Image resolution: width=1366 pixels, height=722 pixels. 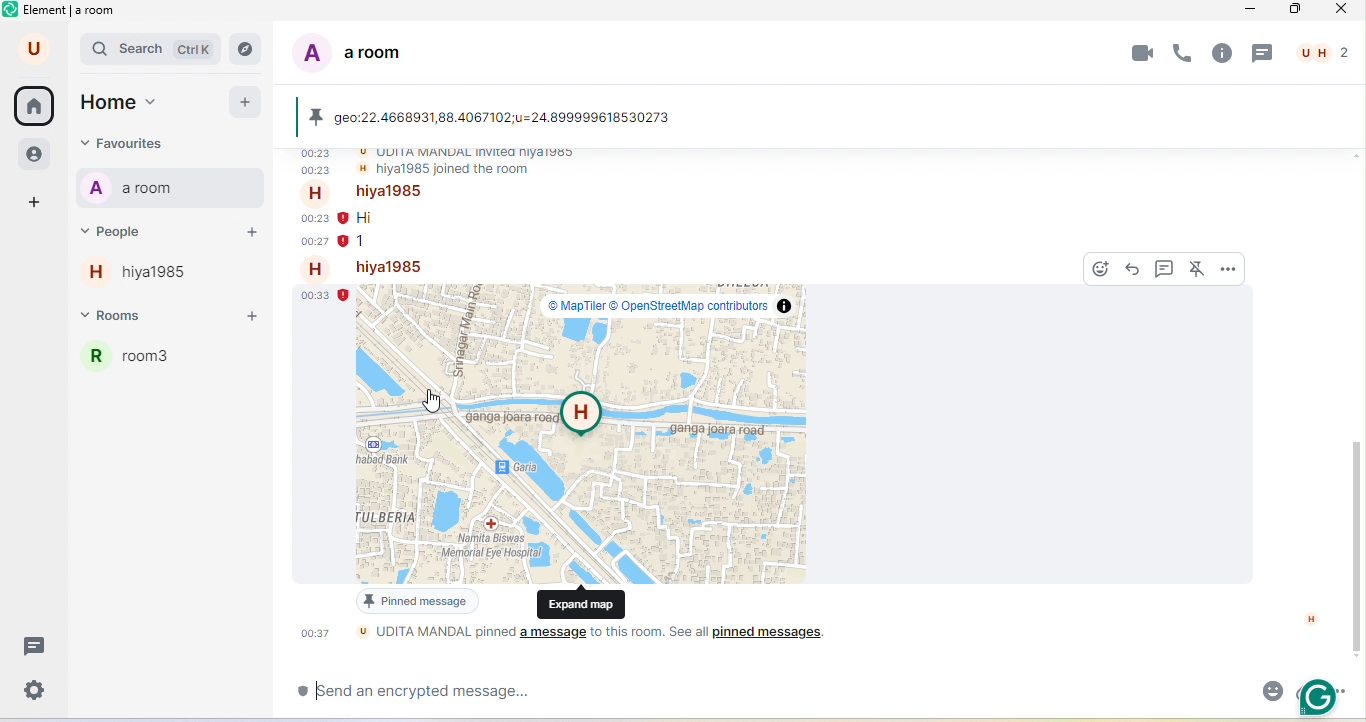 I want to click on settings, so click(x=37, y=690).